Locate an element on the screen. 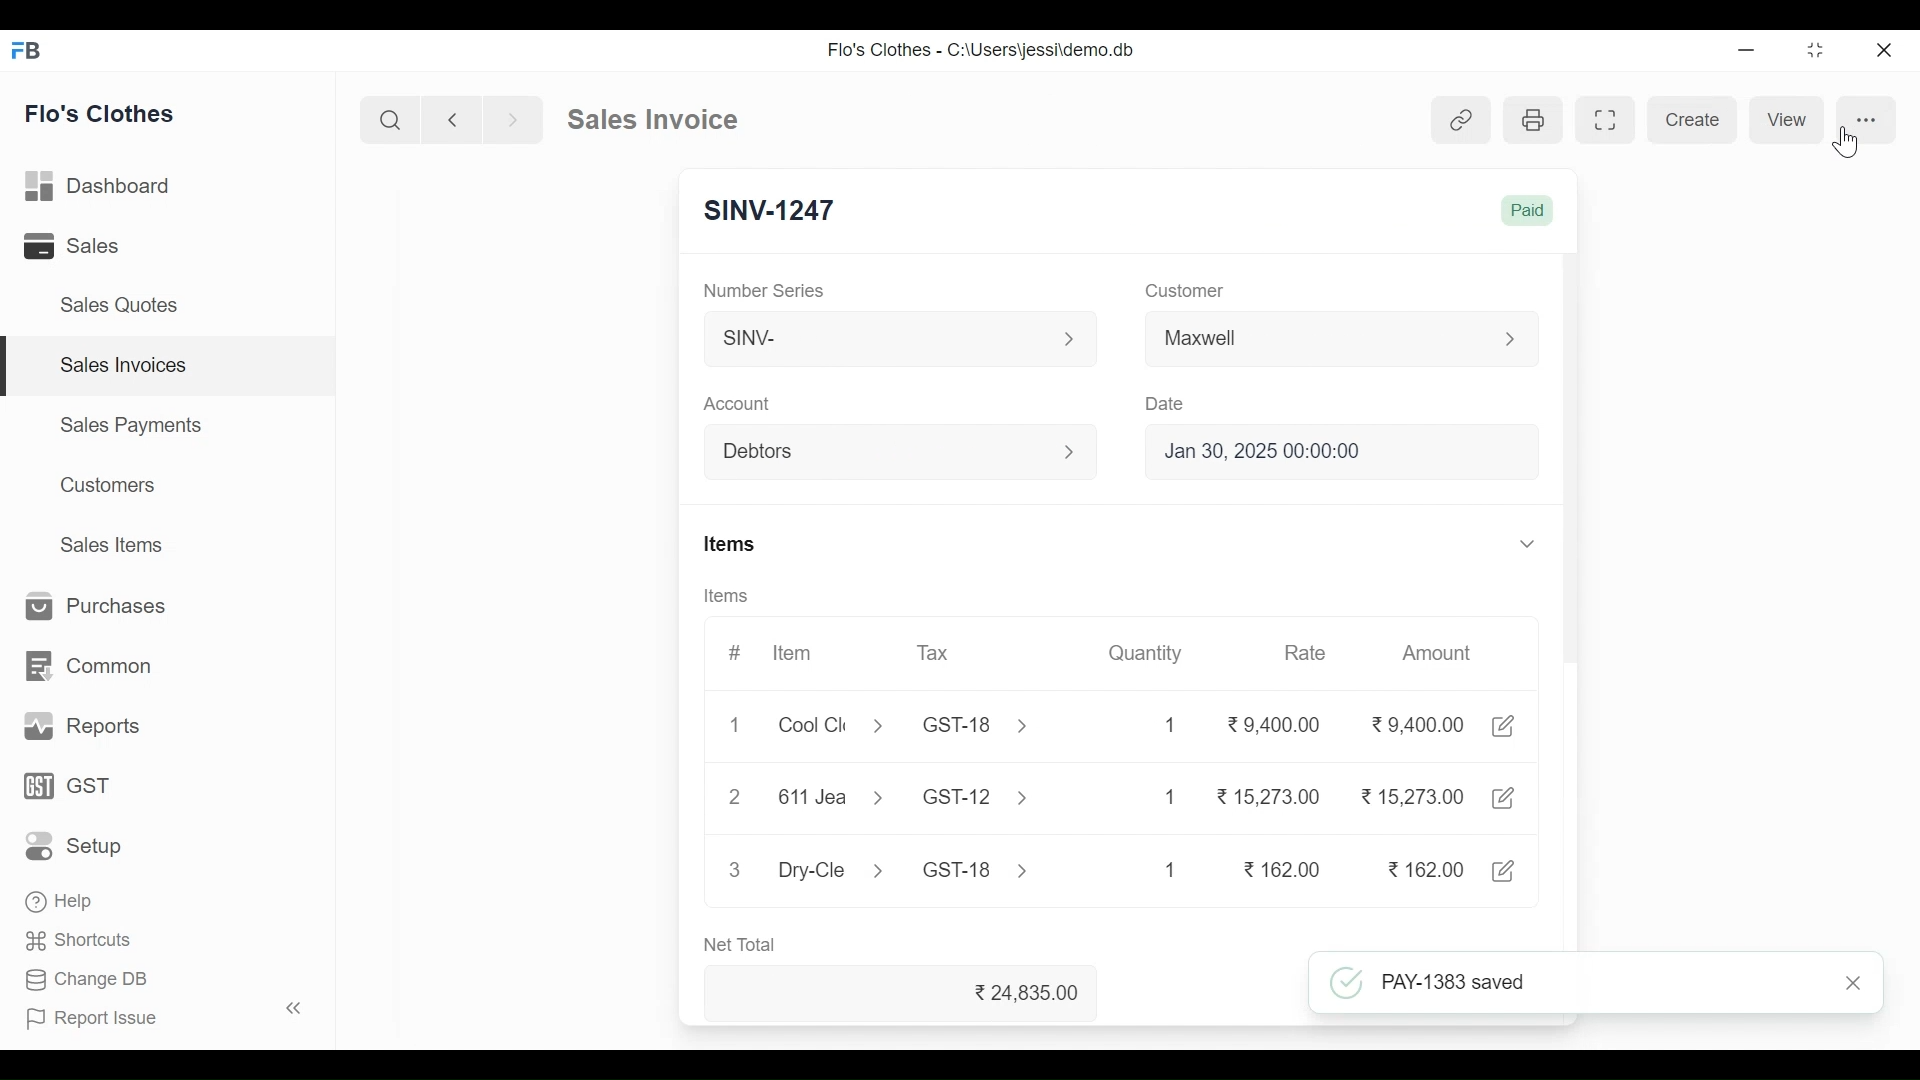 This screenshot has width=1920, height=1080. Sales Items is located at coordinates (110, 544).